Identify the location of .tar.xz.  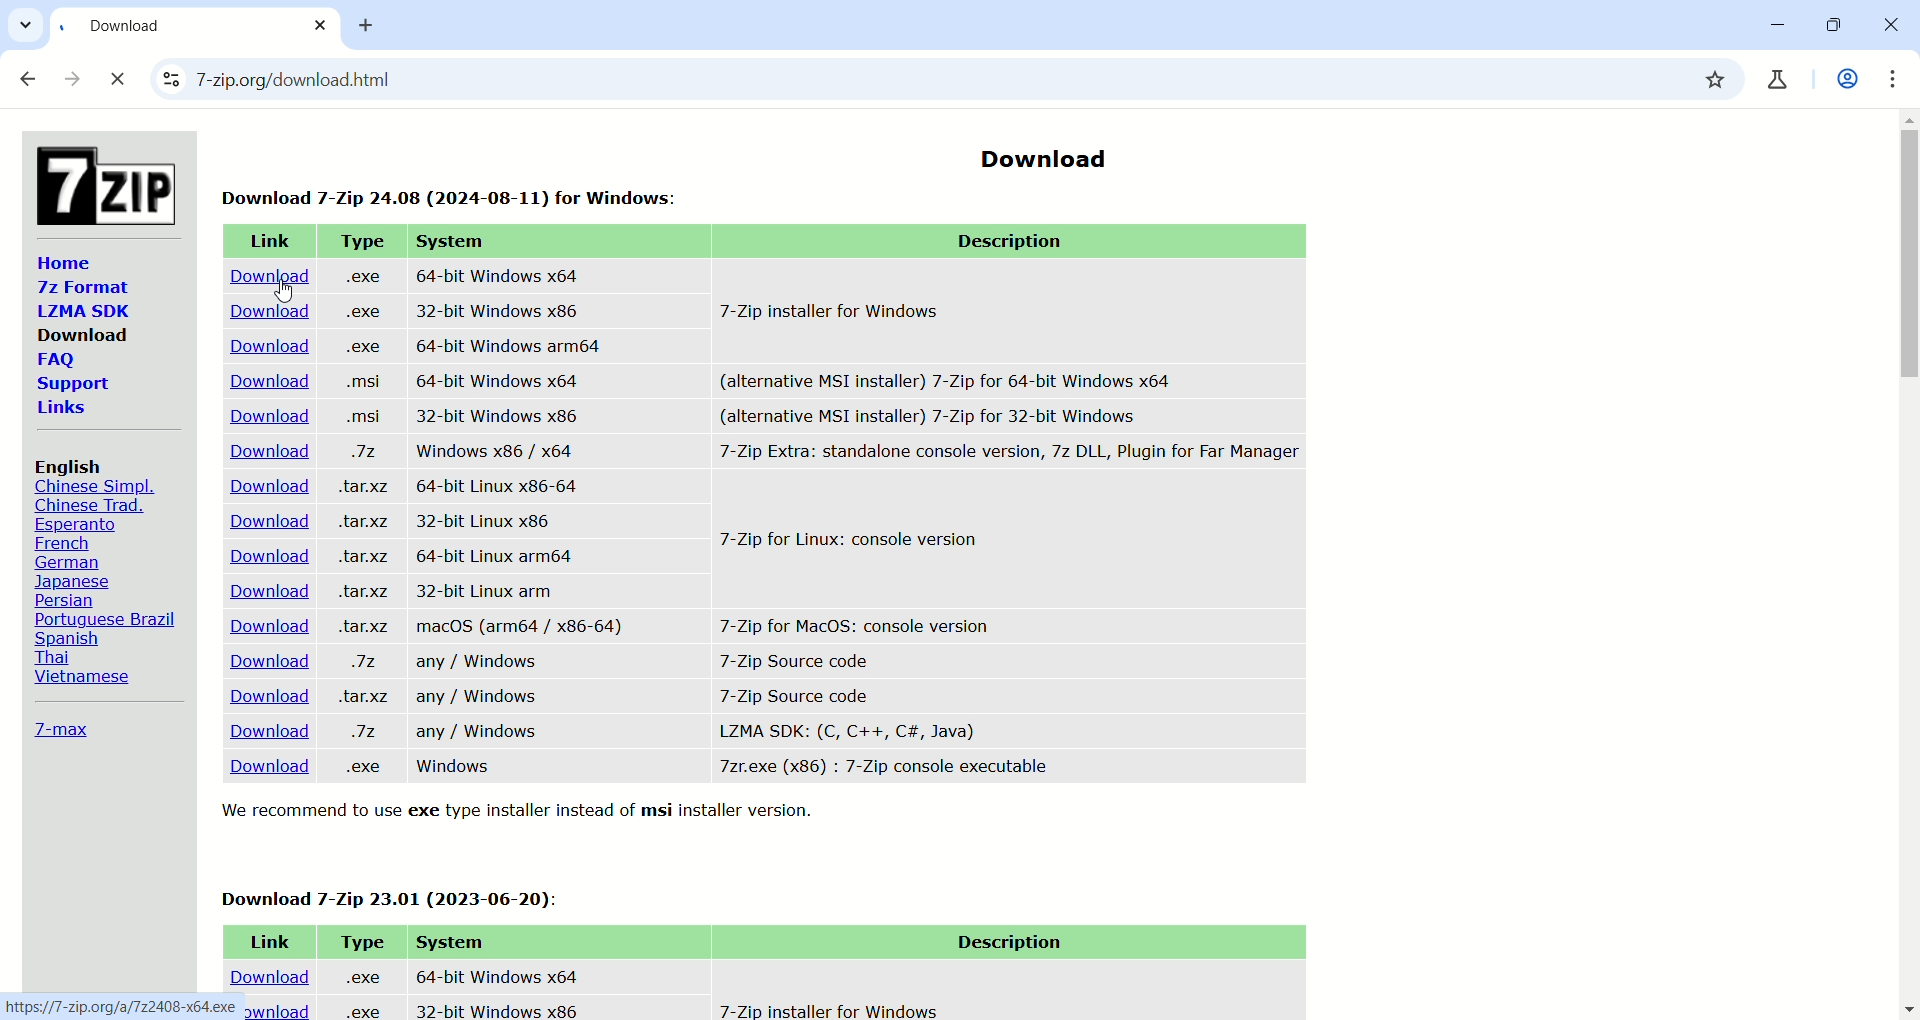
(362, 698).